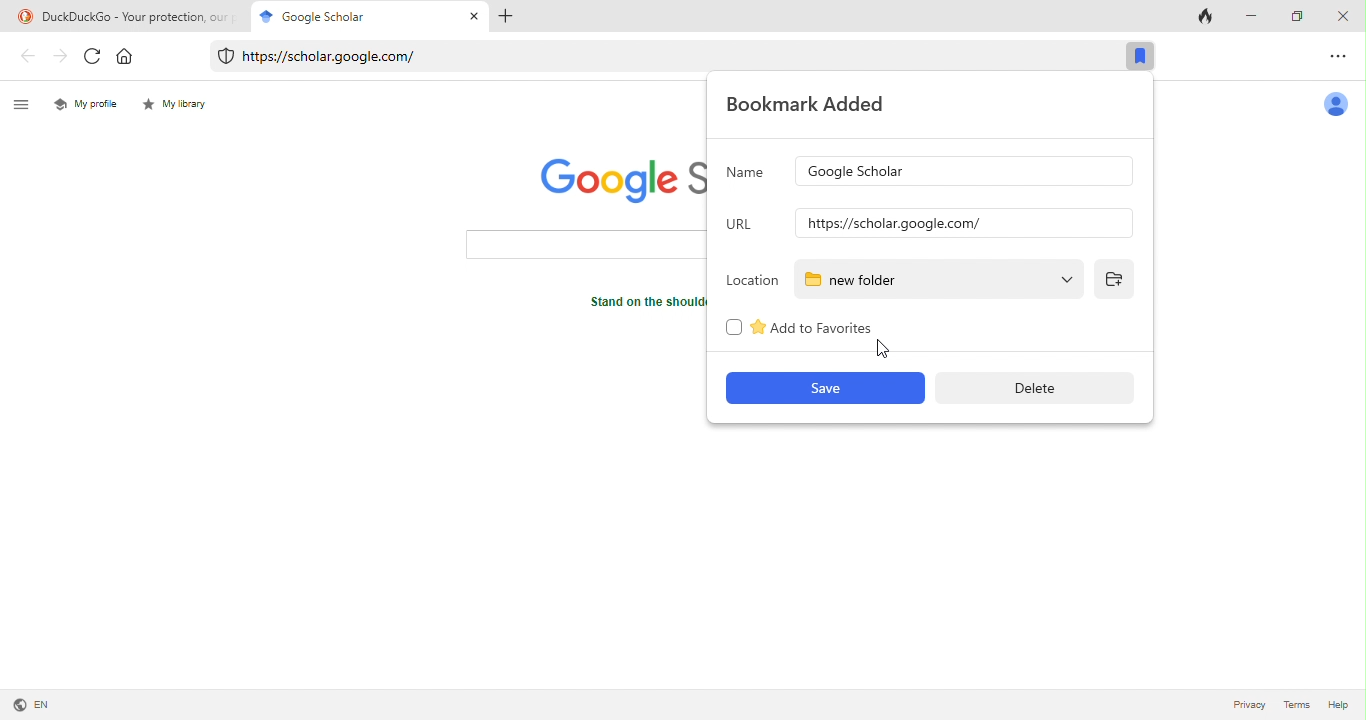 The width and height of the screenshot is (1366, 720). Describe the element at coordinates (880, 350) in the screenshot. I see `cursor movement` at that location.